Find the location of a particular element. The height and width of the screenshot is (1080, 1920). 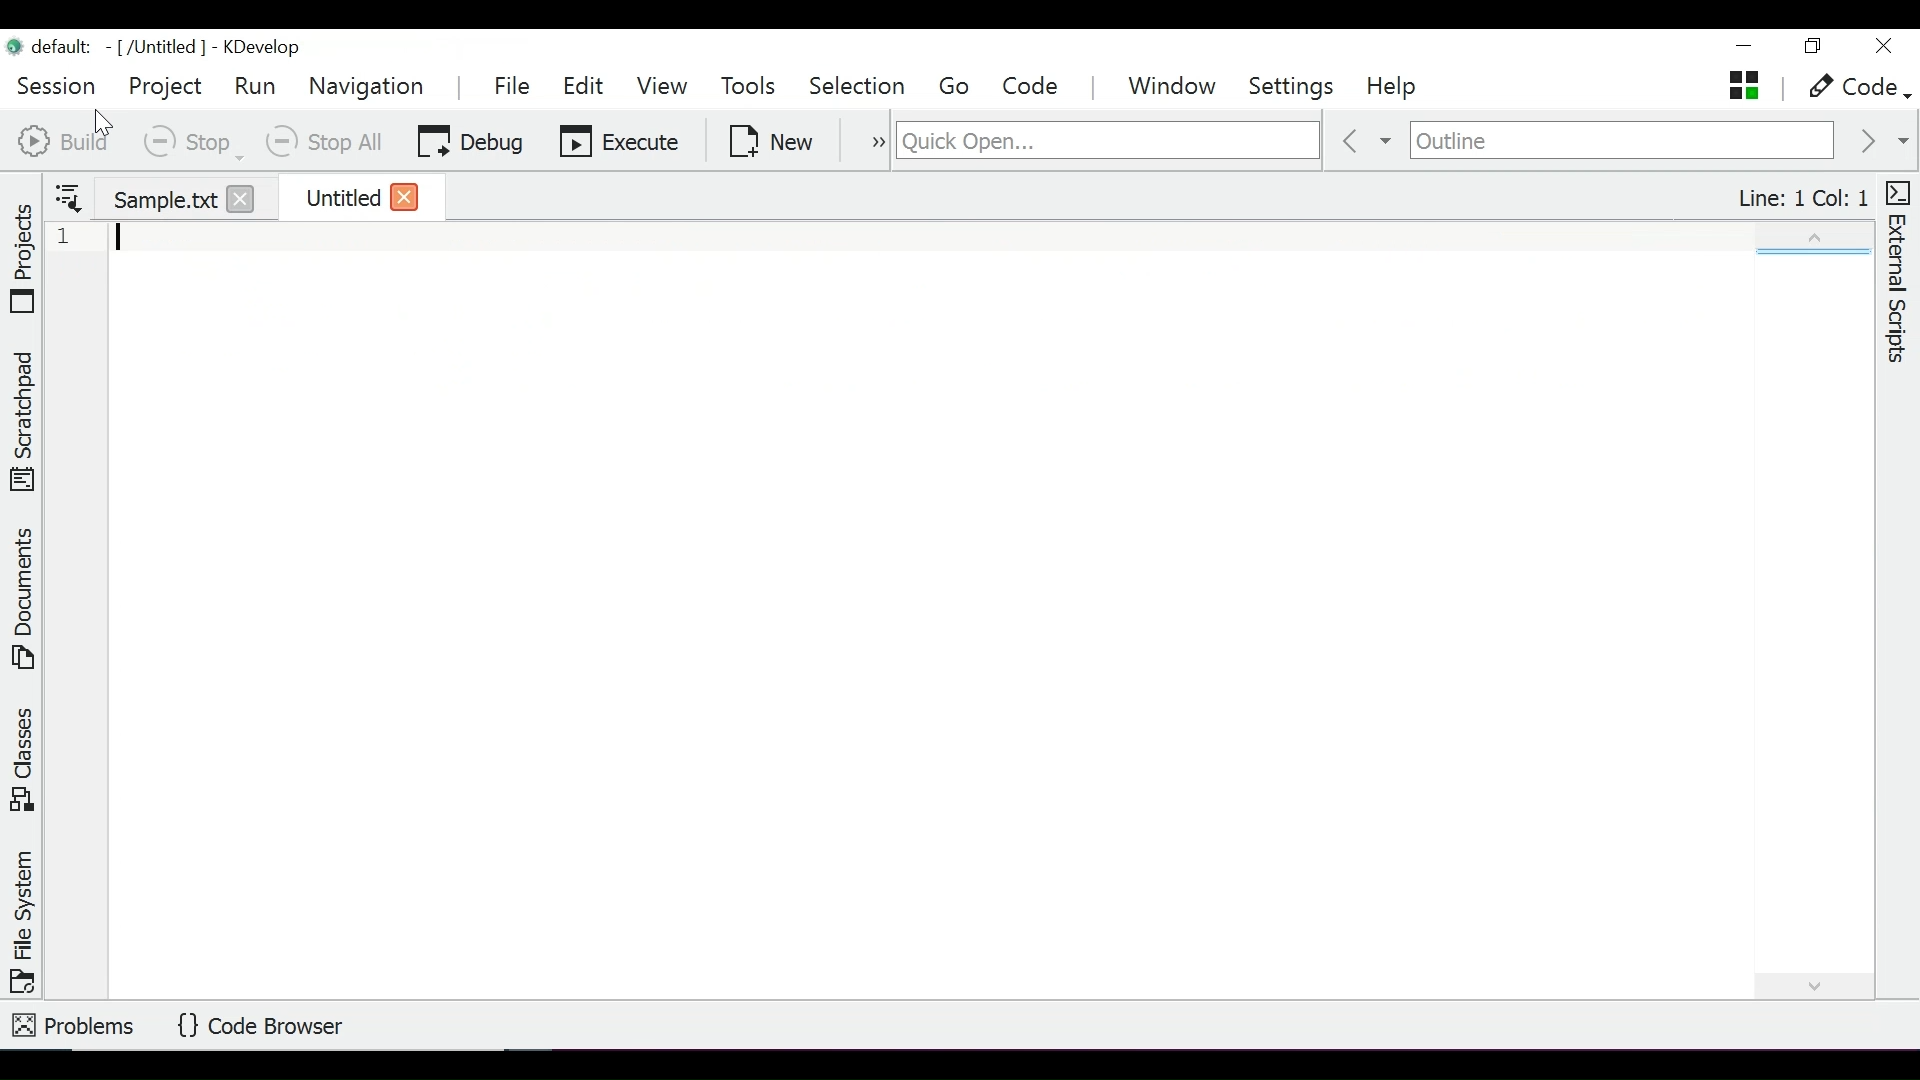

Search for files, classes, functions and more is located at coordinates (1108, 142).